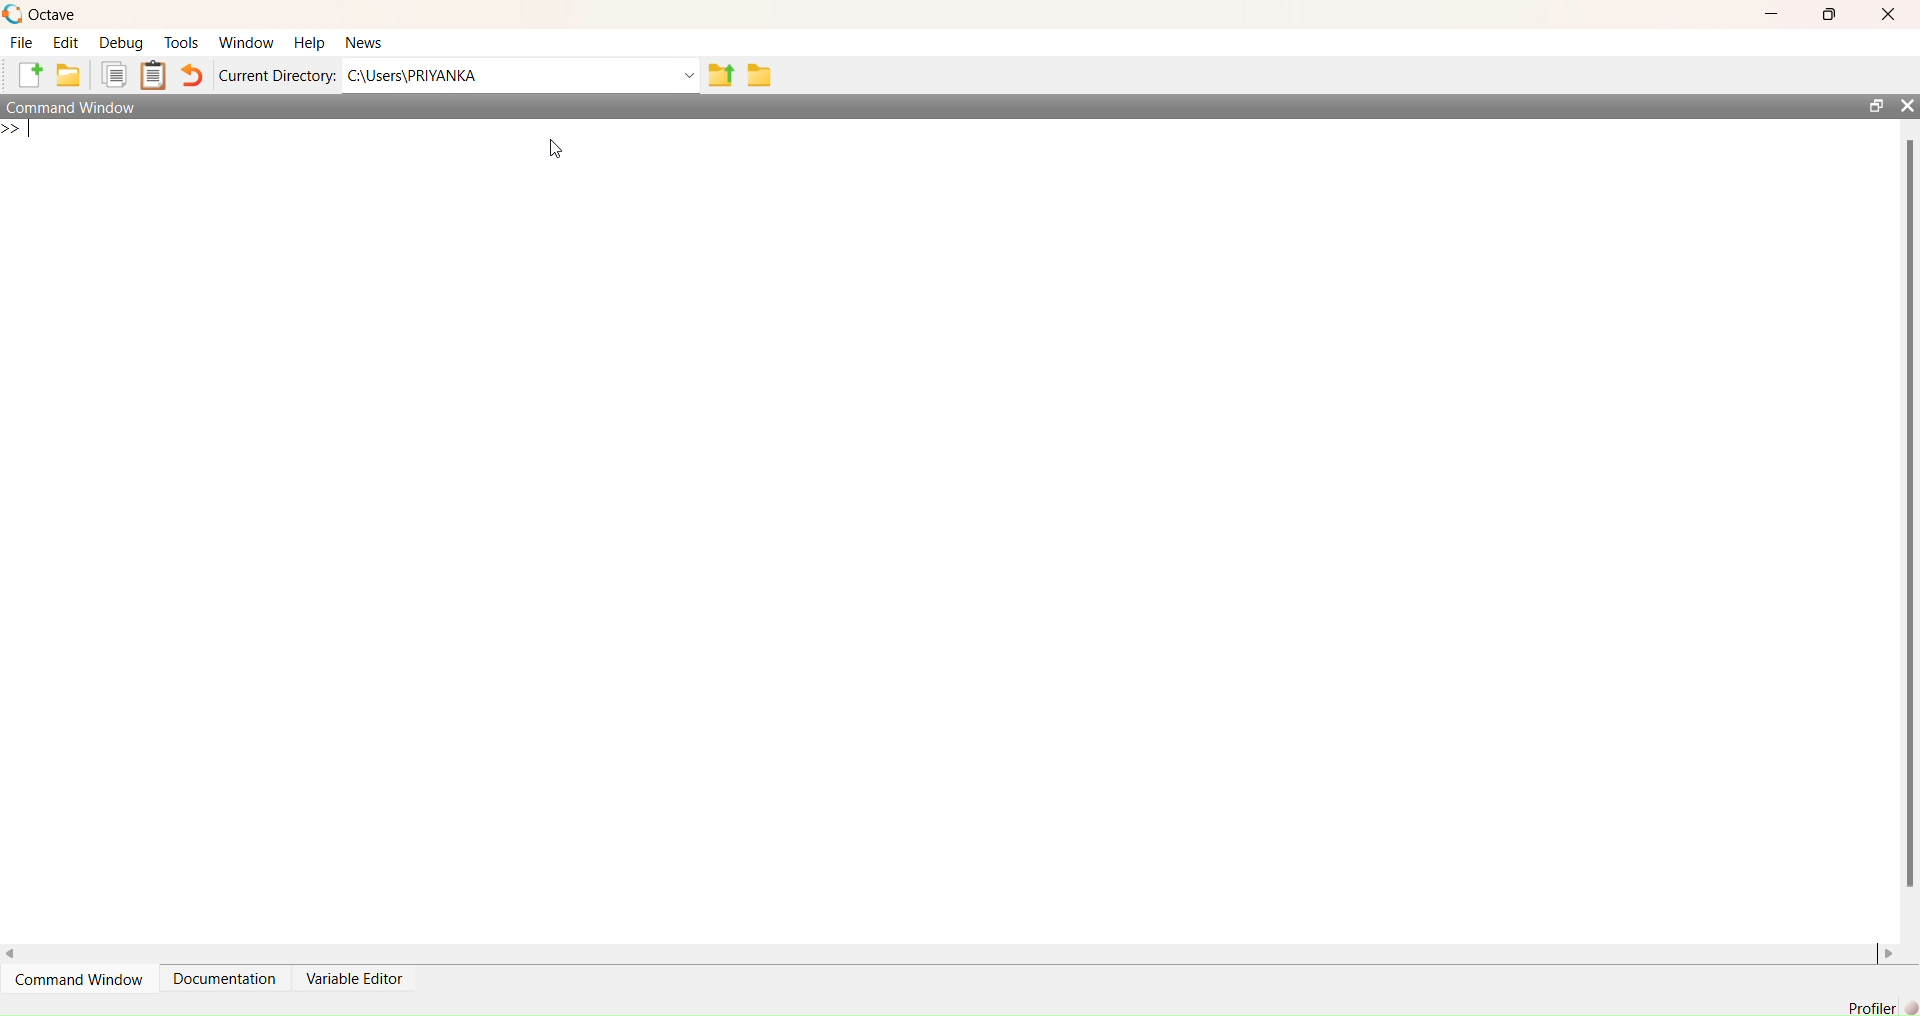  I want to click on scrollbar, so click(1911, 514).